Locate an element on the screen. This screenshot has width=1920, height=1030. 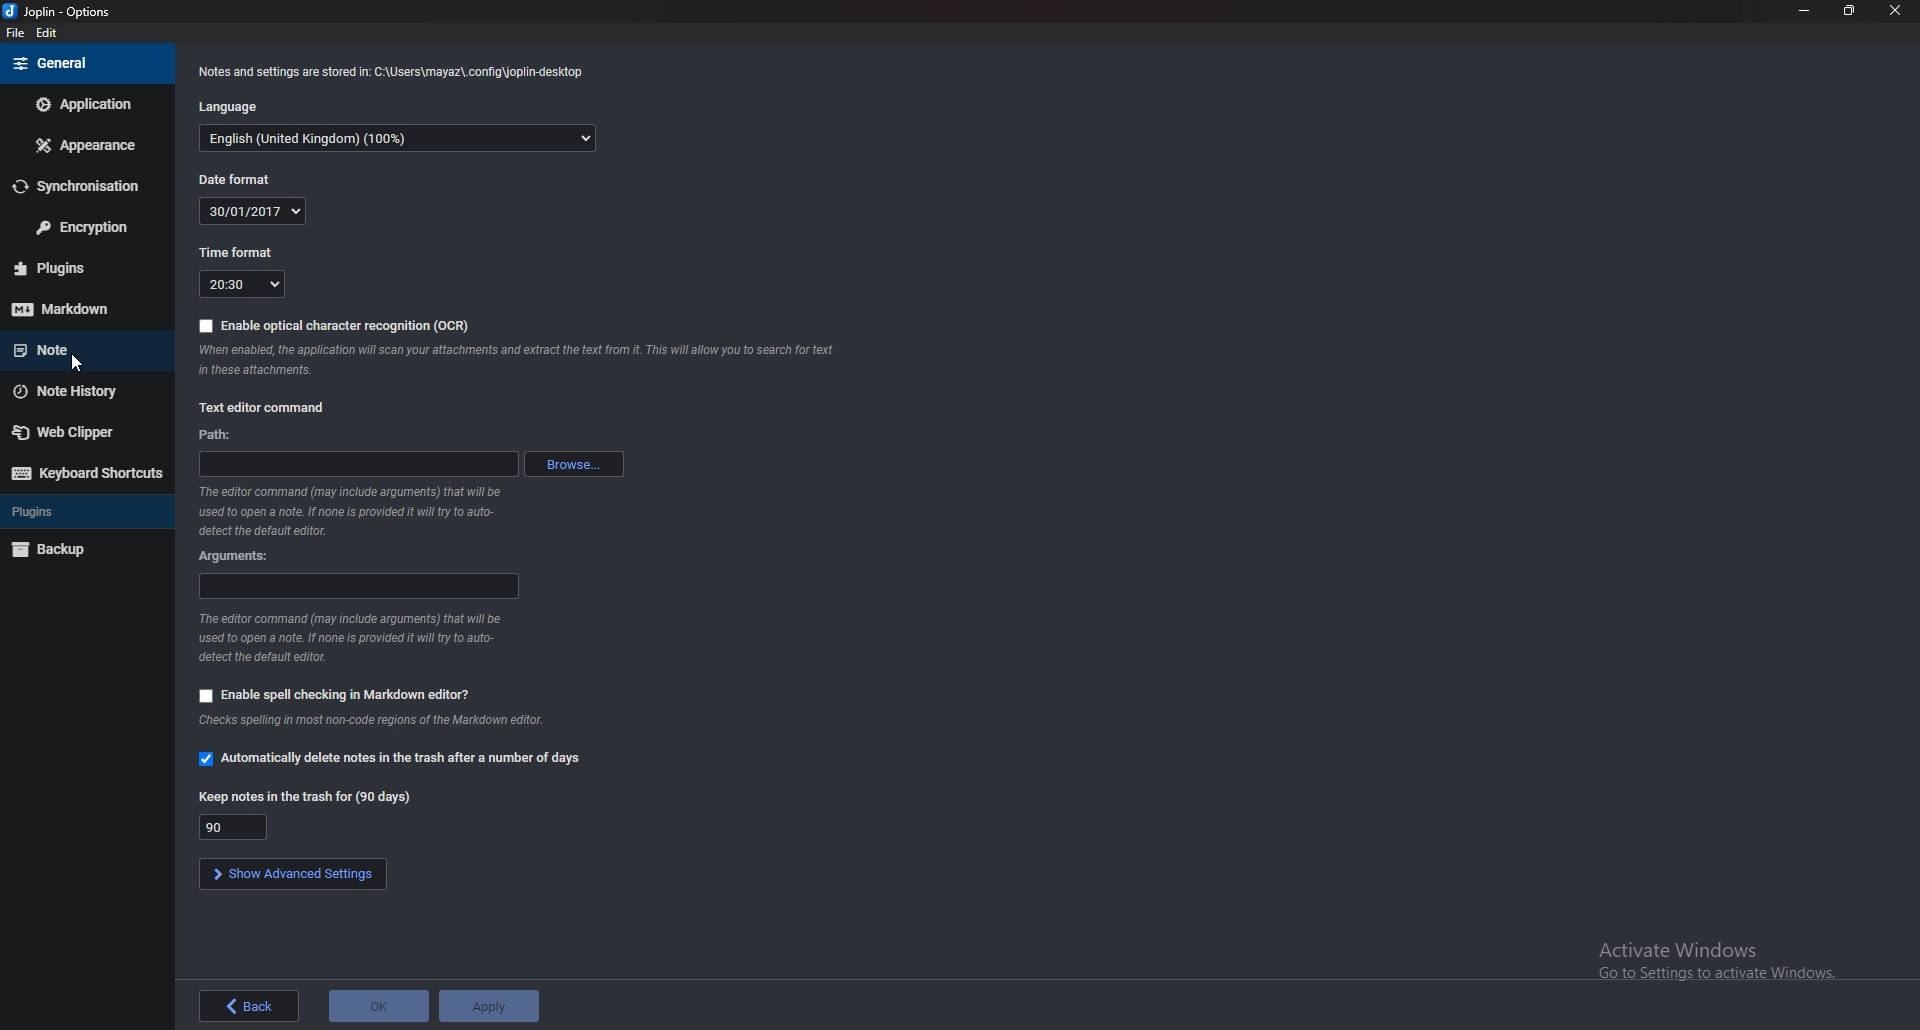
Language is located at coordinates (235, 107).